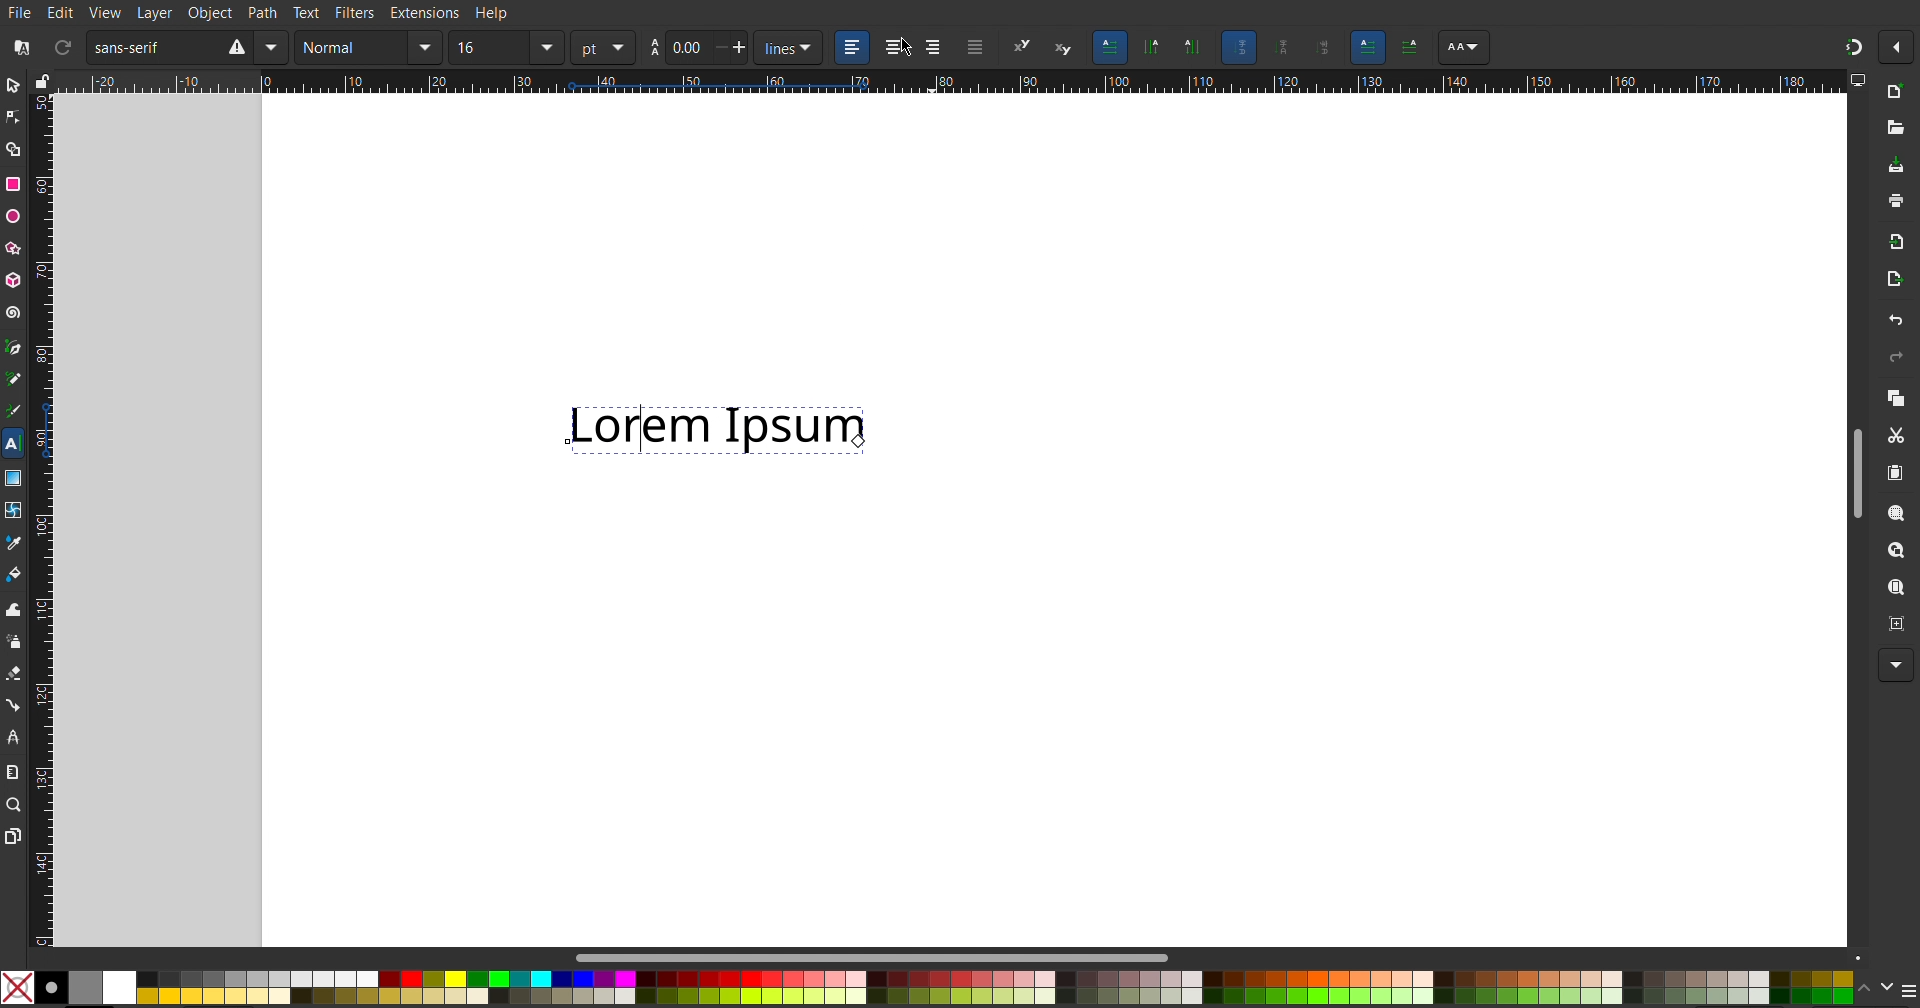 Image resolution: width=1920 pixels, height=1008 pixels. I want to click on Mesh Tool, so click(14, 512).